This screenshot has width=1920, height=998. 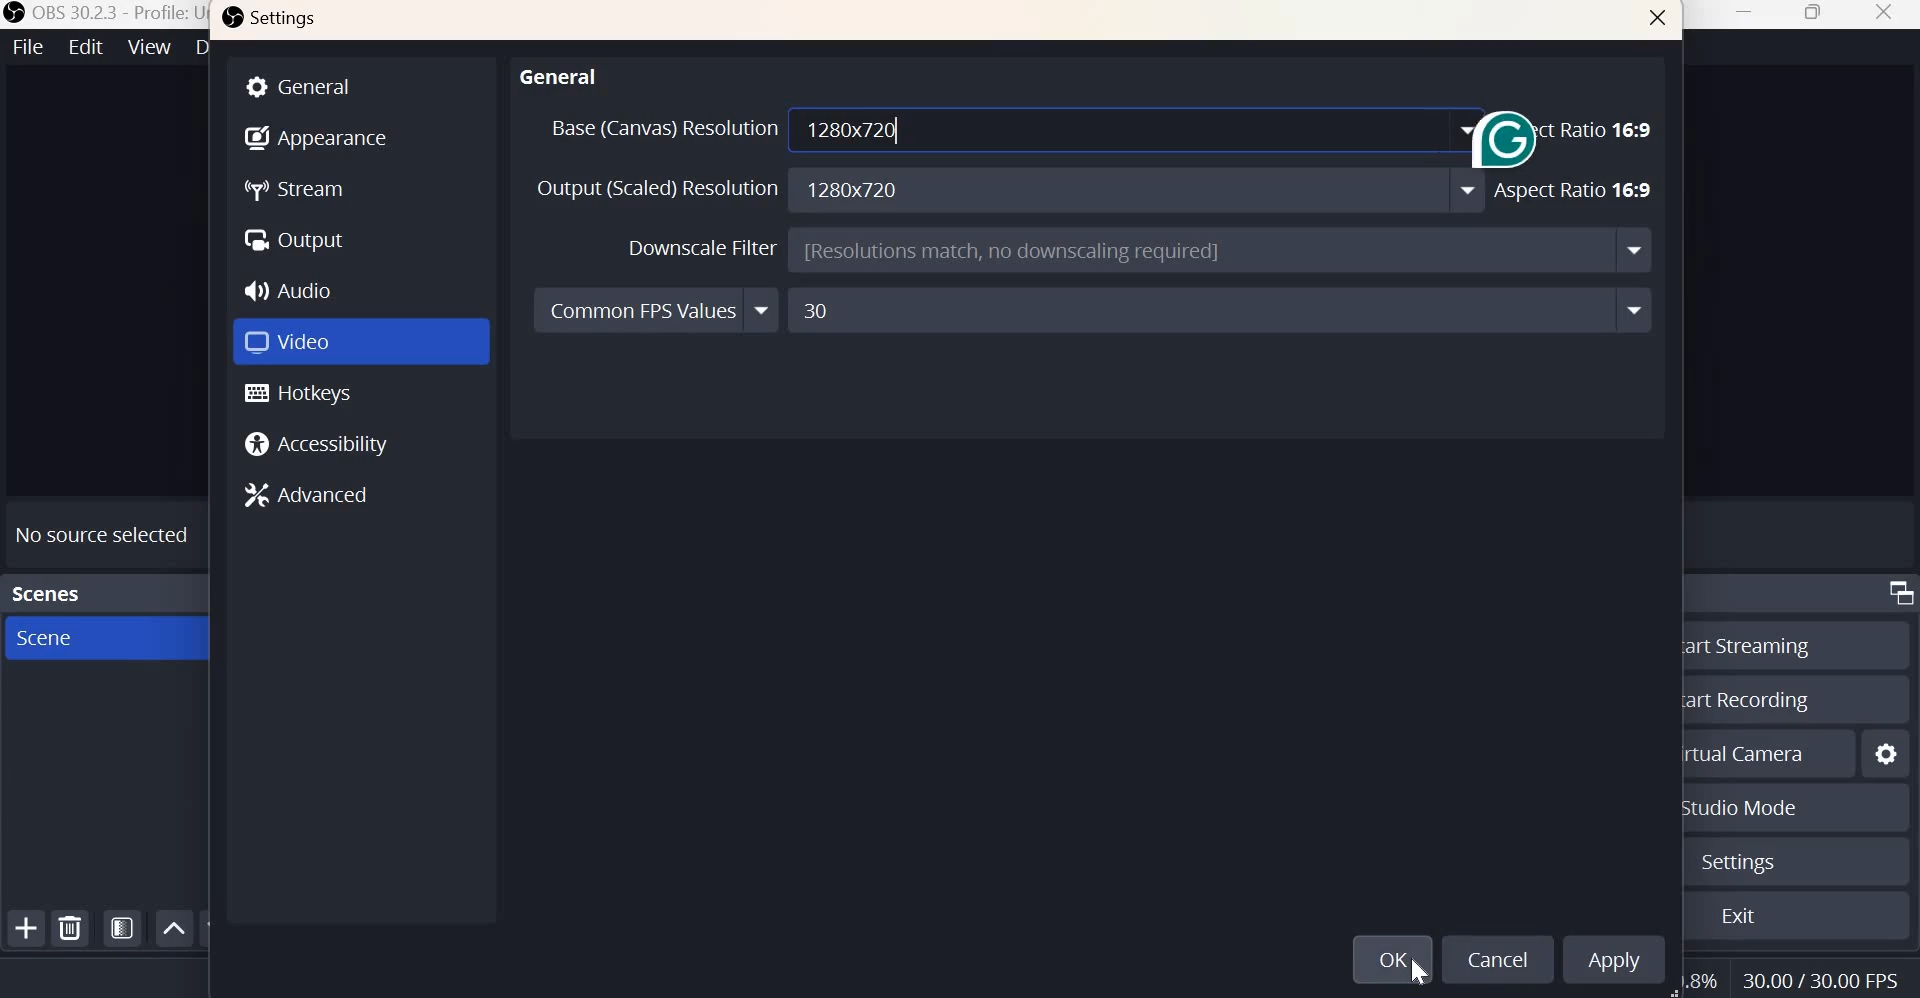 I want to click on Aspect Ratio 16:9, so click(x=1574, y=191).